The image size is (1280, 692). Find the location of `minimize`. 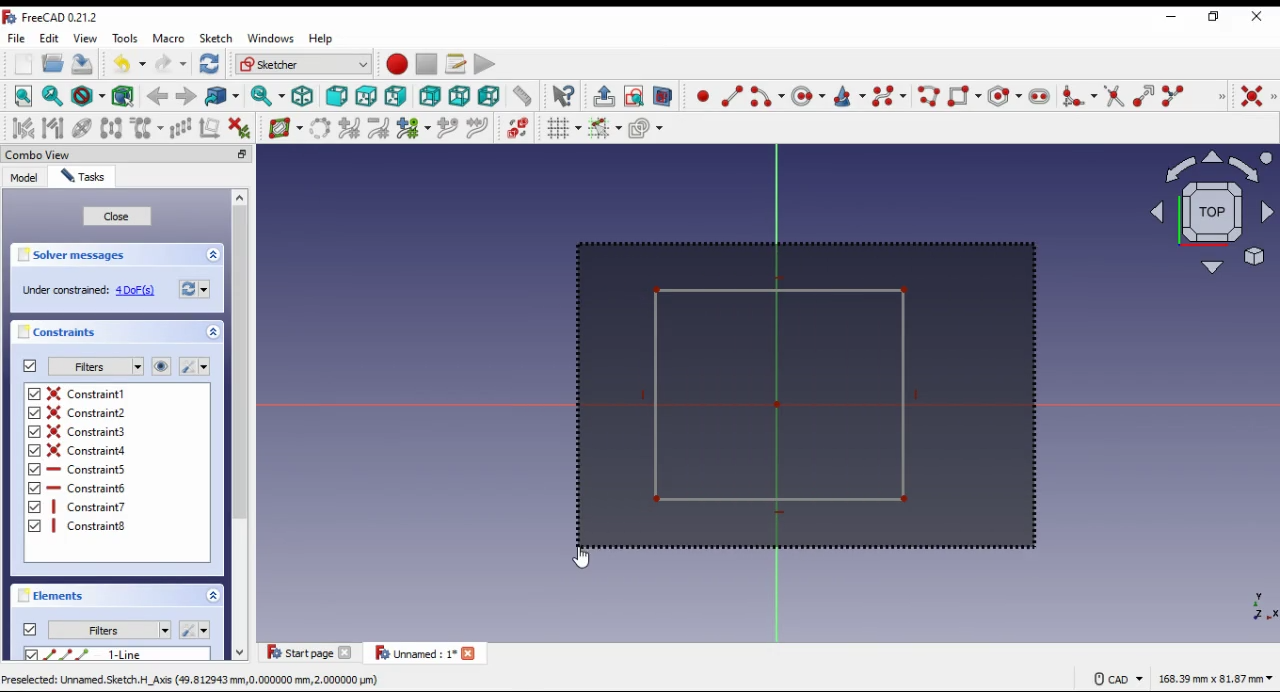

minimize is located at coordinates (242, 154).